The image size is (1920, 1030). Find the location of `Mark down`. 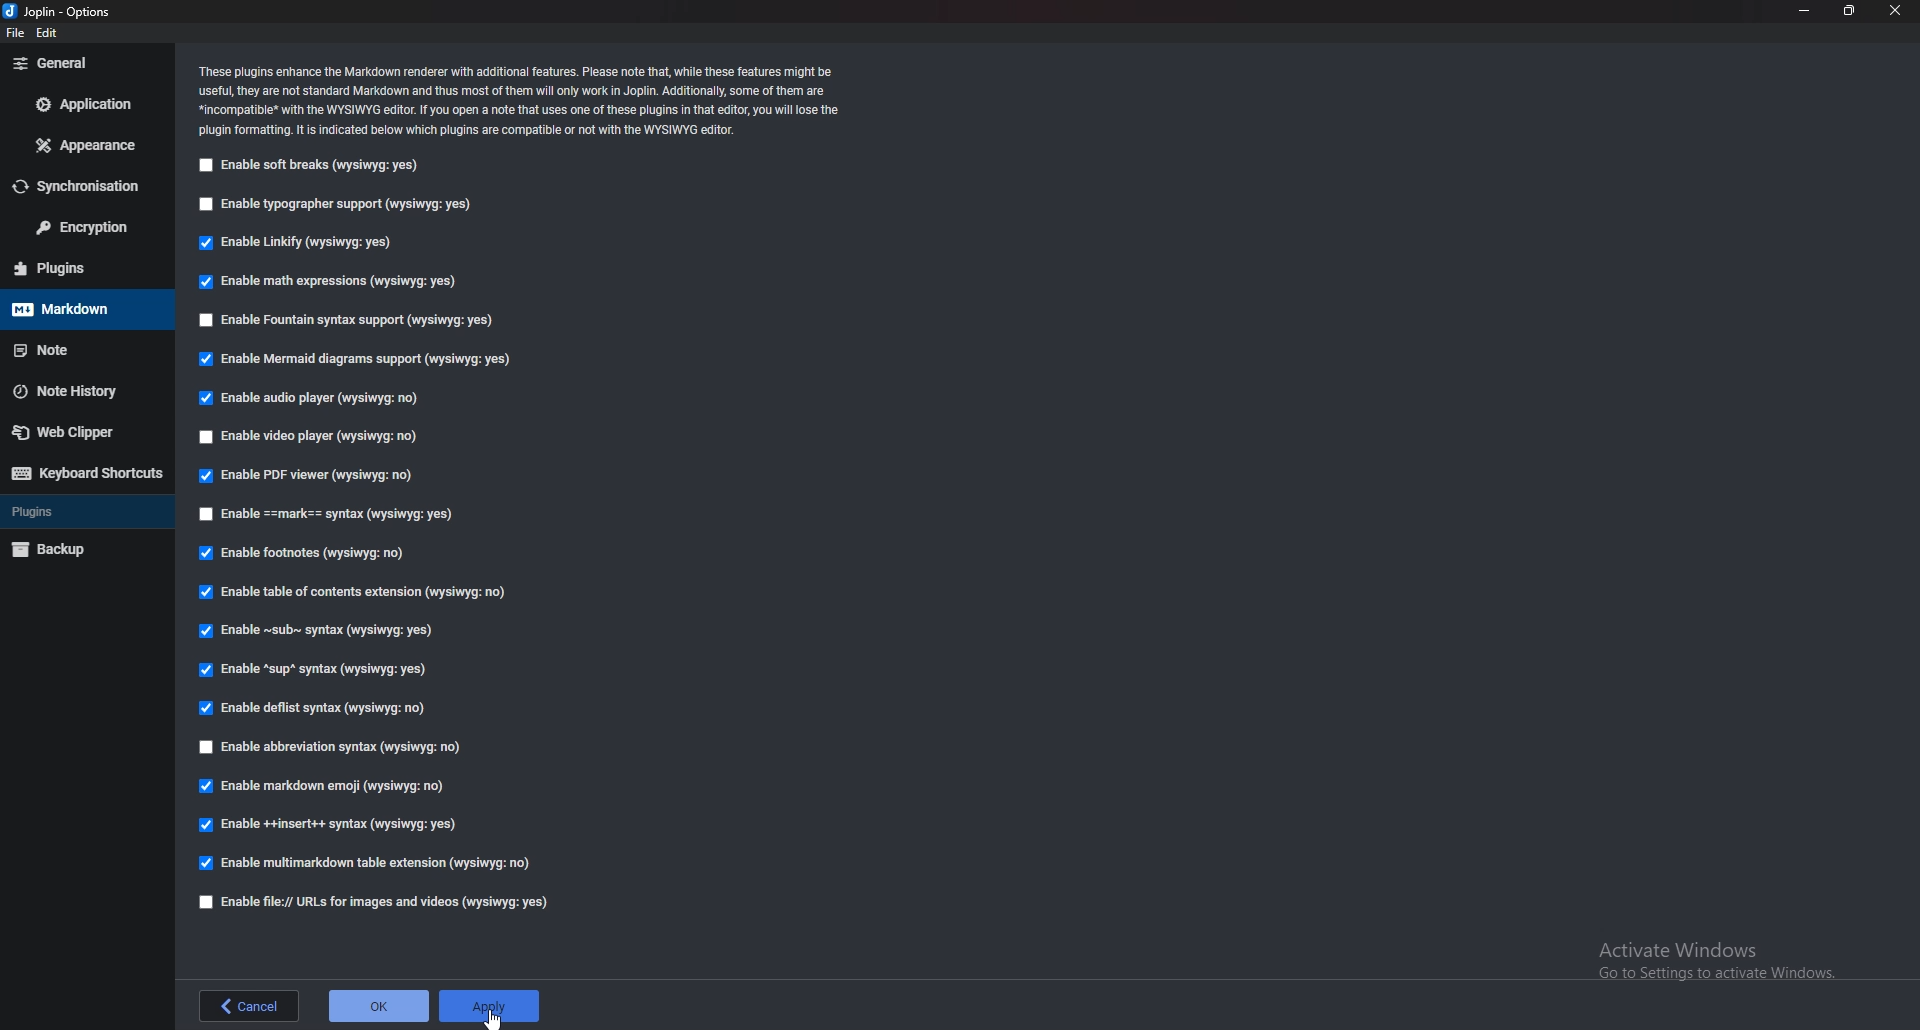

Mark down is located at coordinates (81, 310).